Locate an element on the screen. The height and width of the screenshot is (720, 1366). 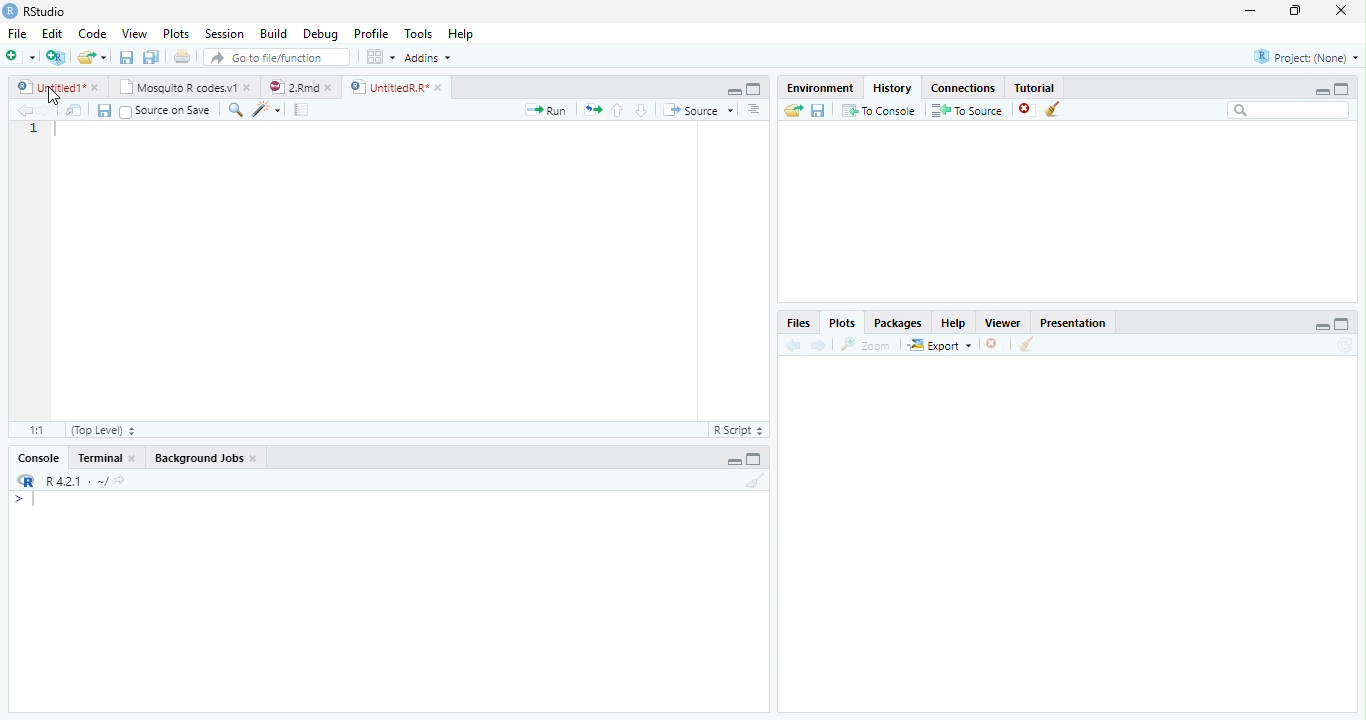
Zoom is located at coordinates (235, 112).